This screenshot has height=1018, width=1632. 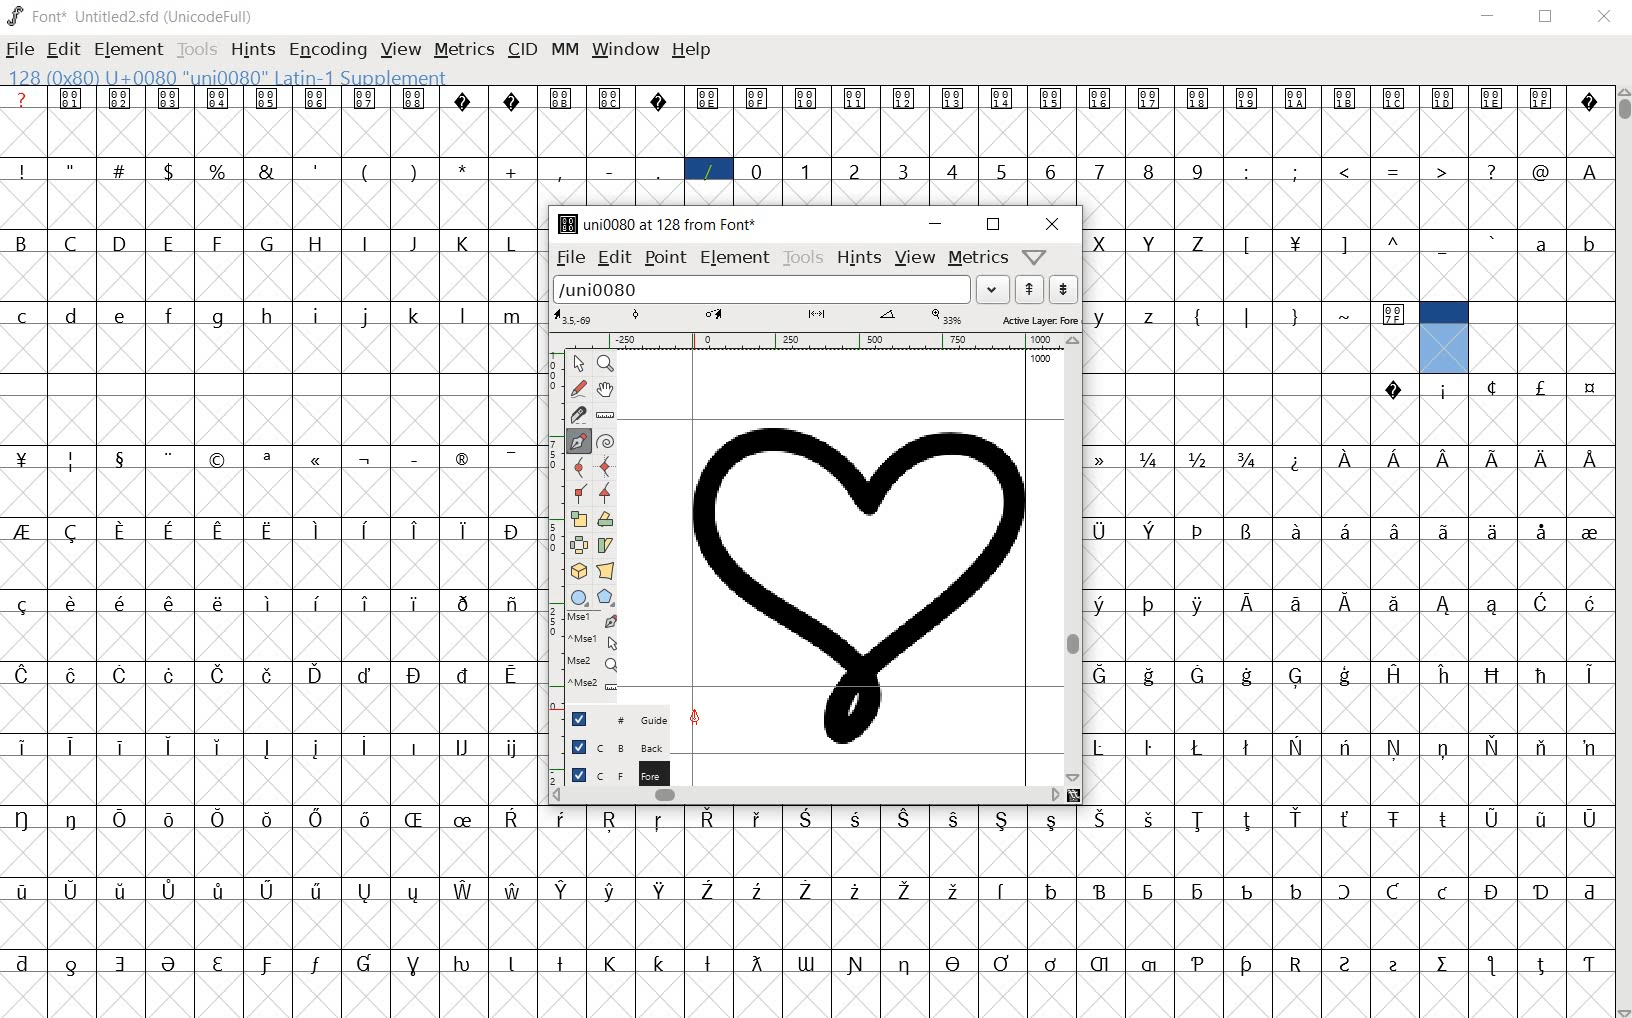 I want to click on tools, so click(x=802, y=257).